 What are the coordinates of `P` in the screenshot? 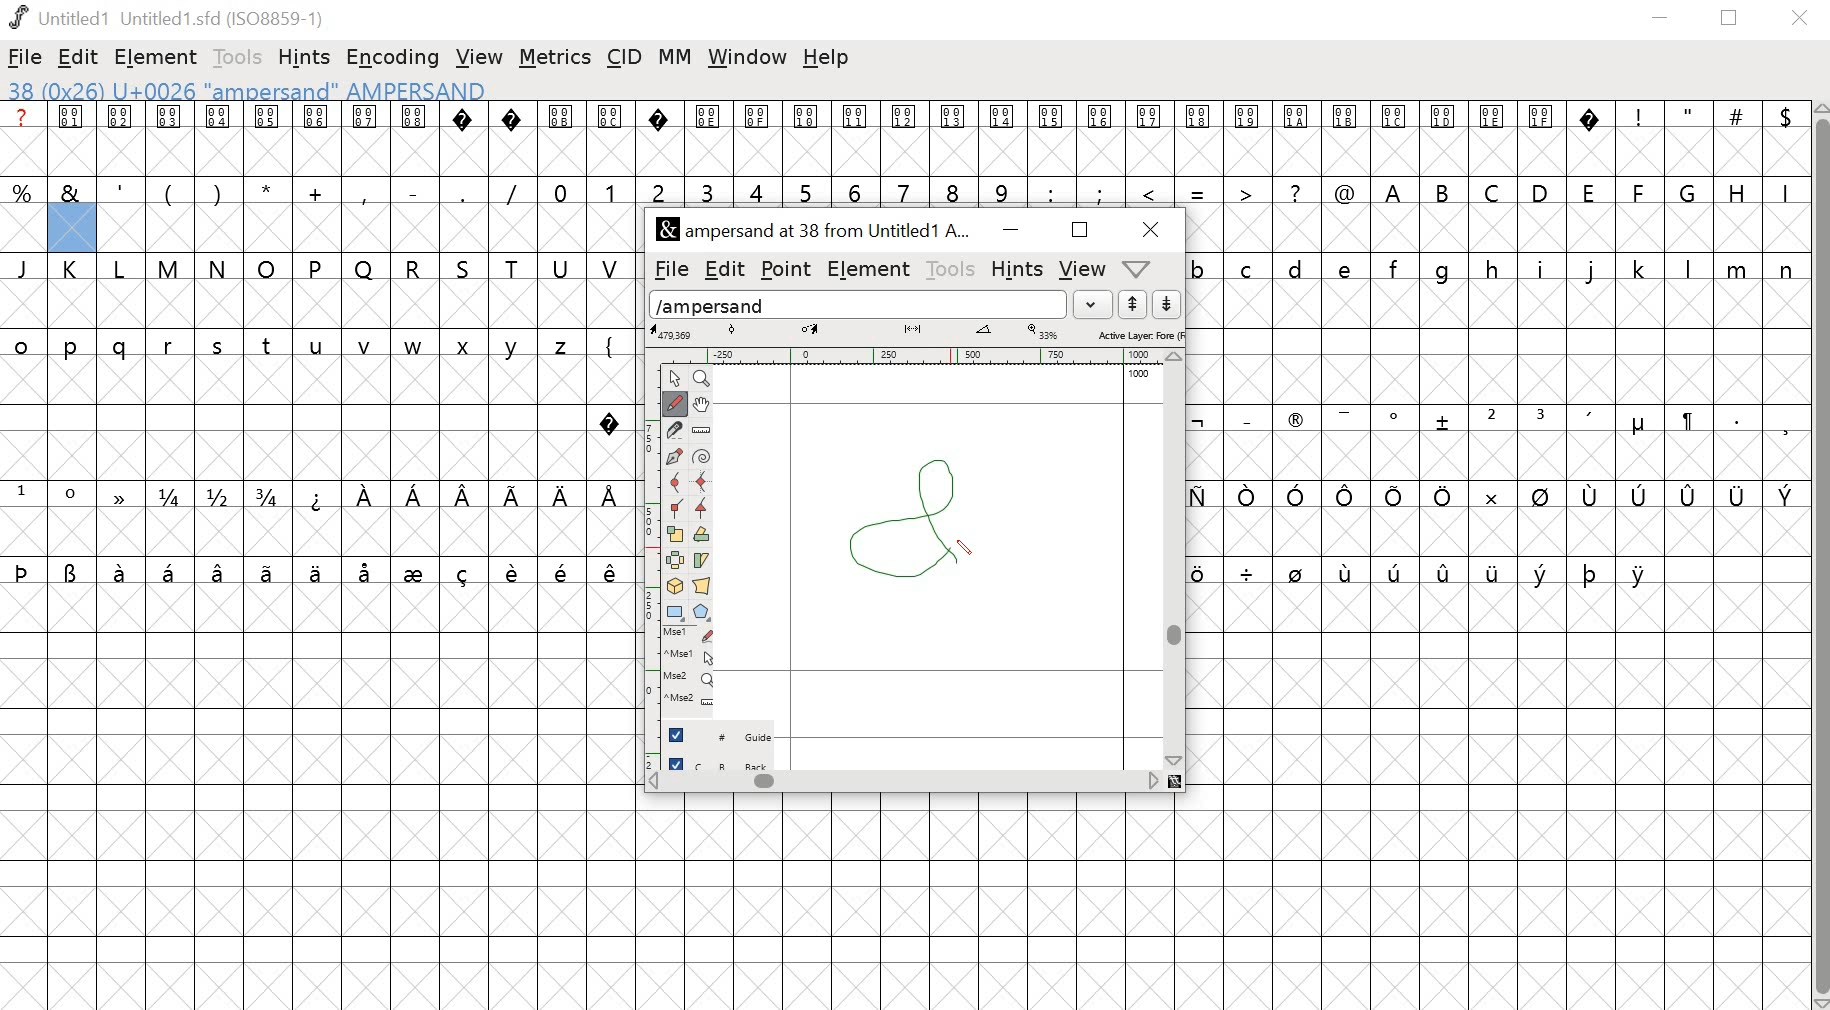 It's located at (317, 268).